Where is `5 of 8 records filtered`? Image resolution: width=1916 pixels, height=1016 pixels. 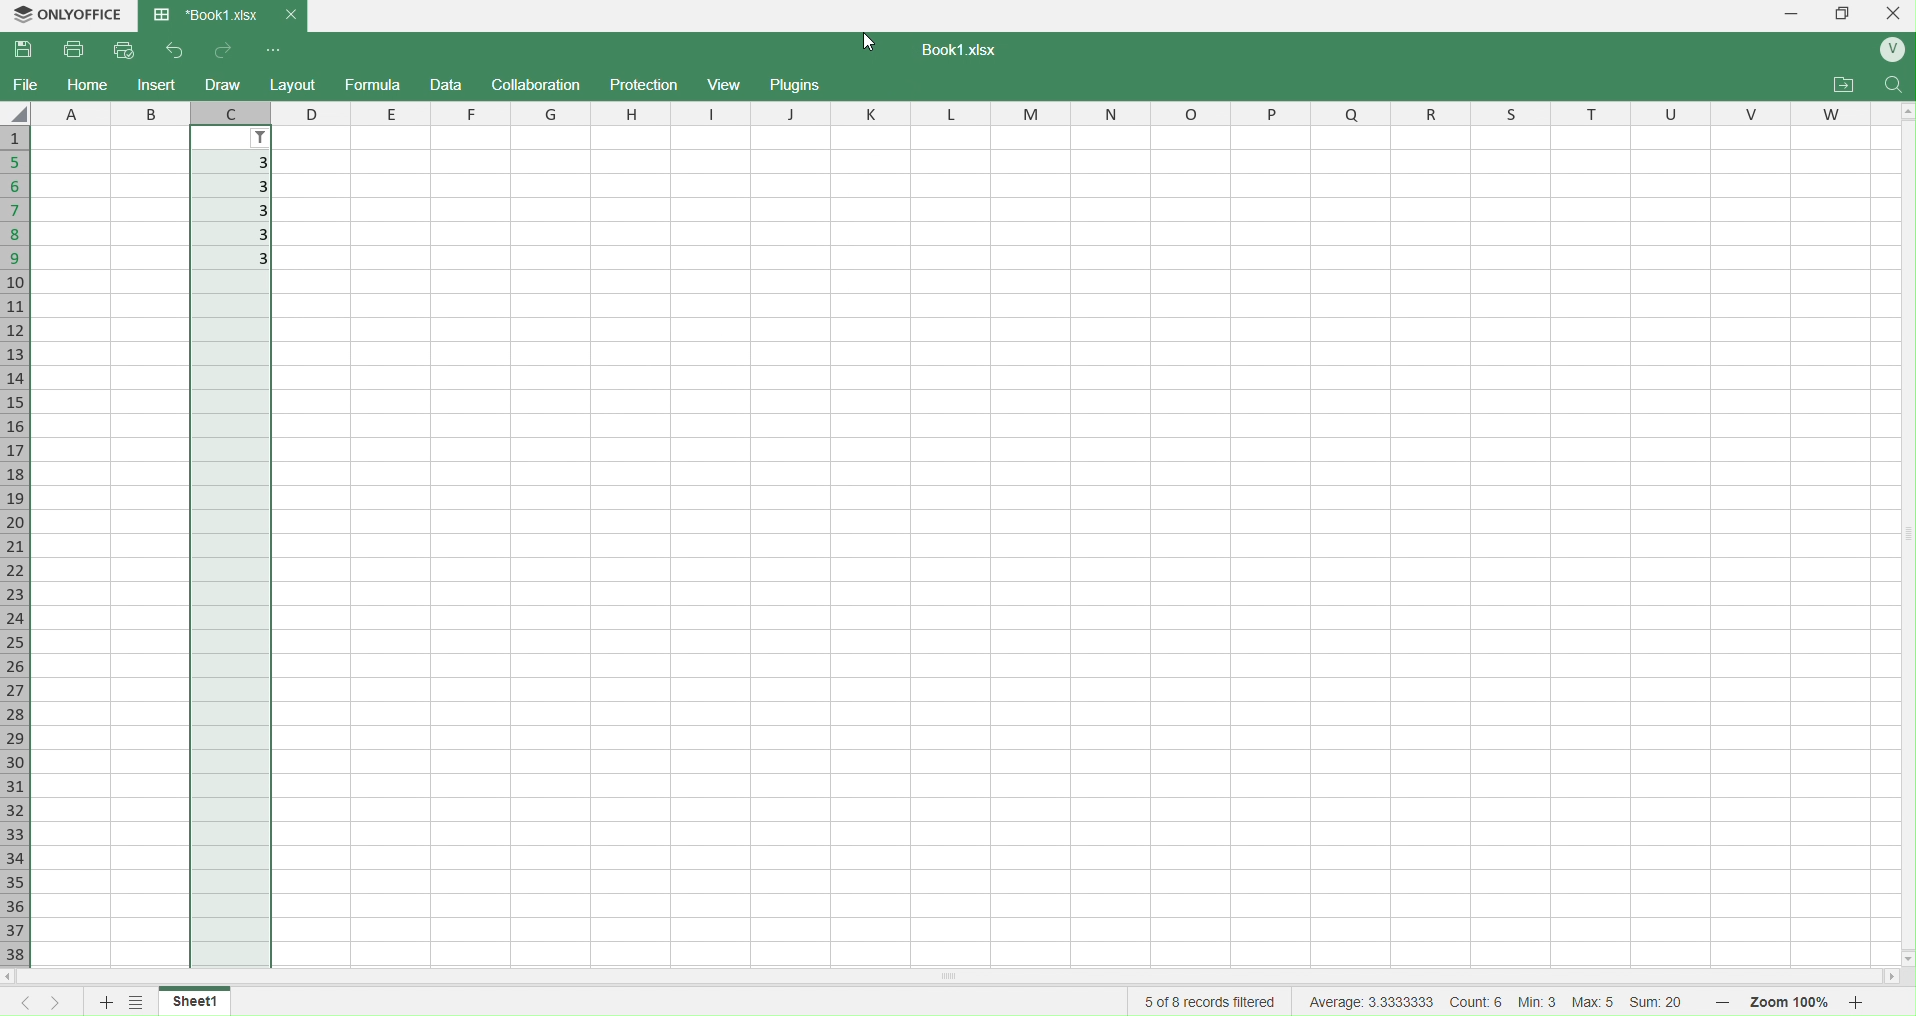
5 of 8 records filtered is located at coordinates (1211, 1003).